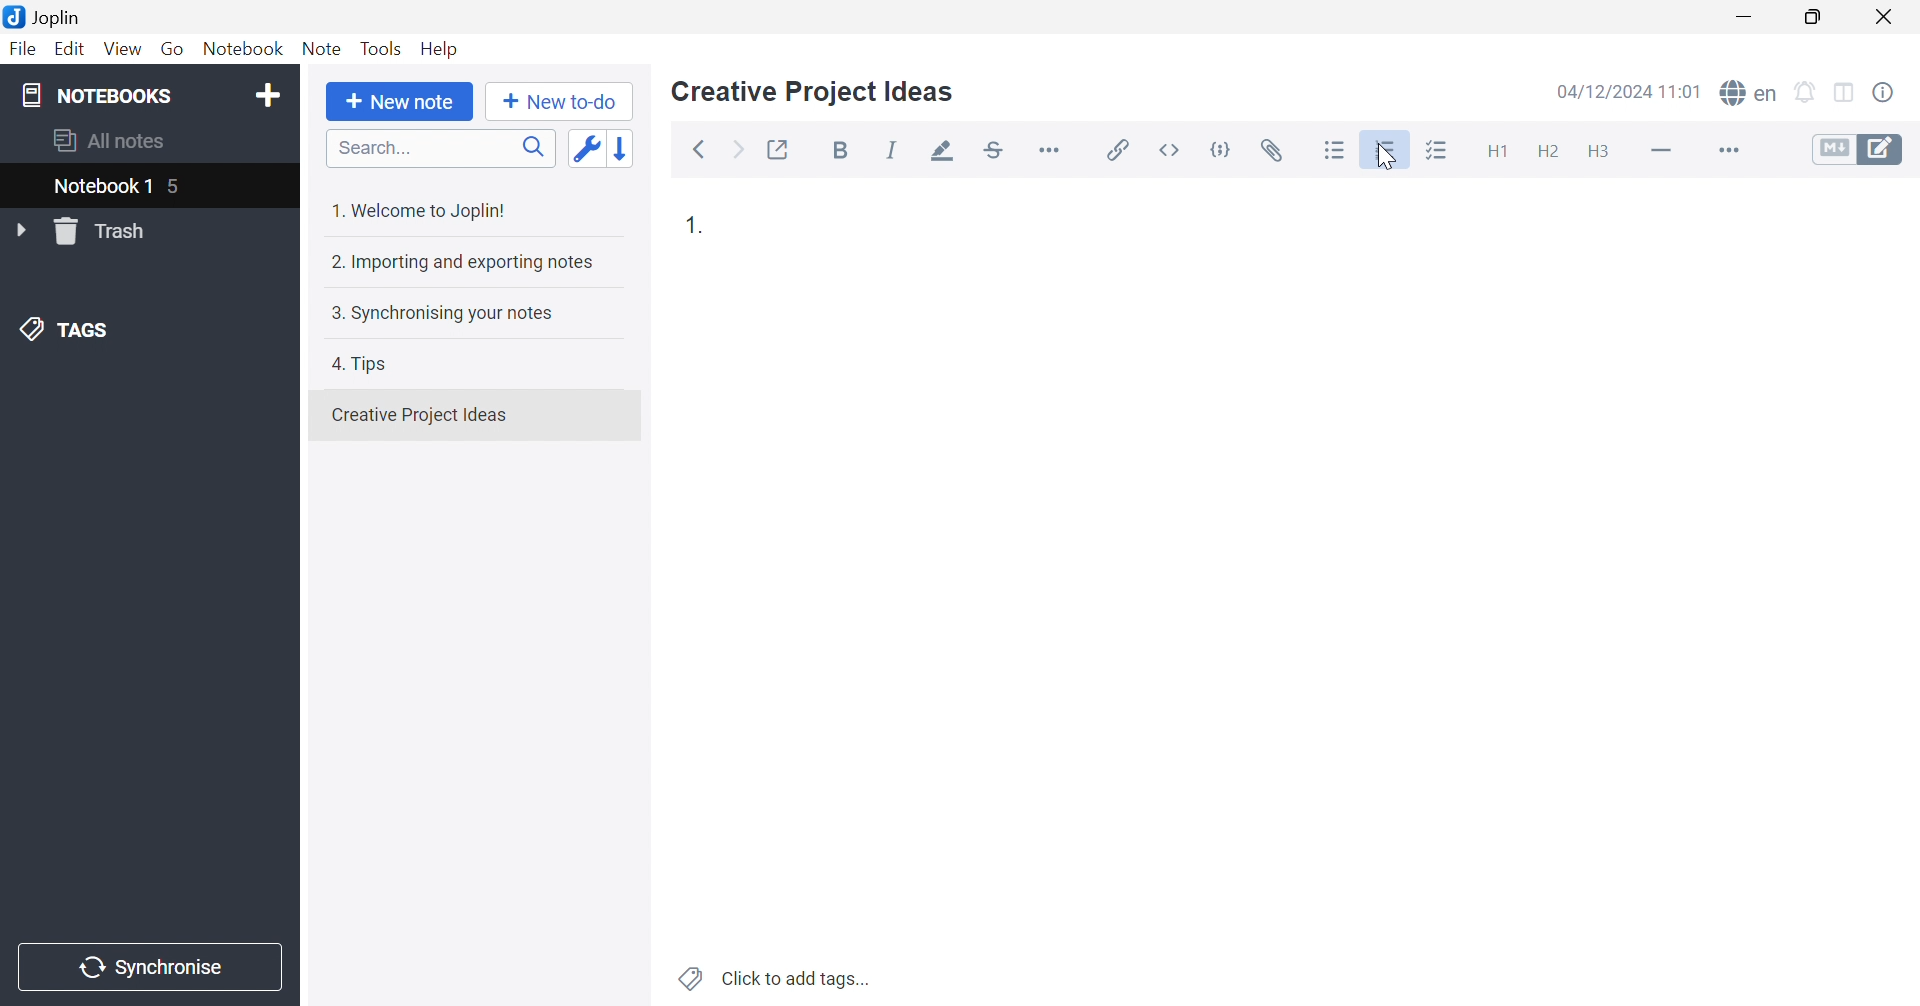 This screenshot has height=1006, width=1920. I want to click on New to-do, so click(561, 102).